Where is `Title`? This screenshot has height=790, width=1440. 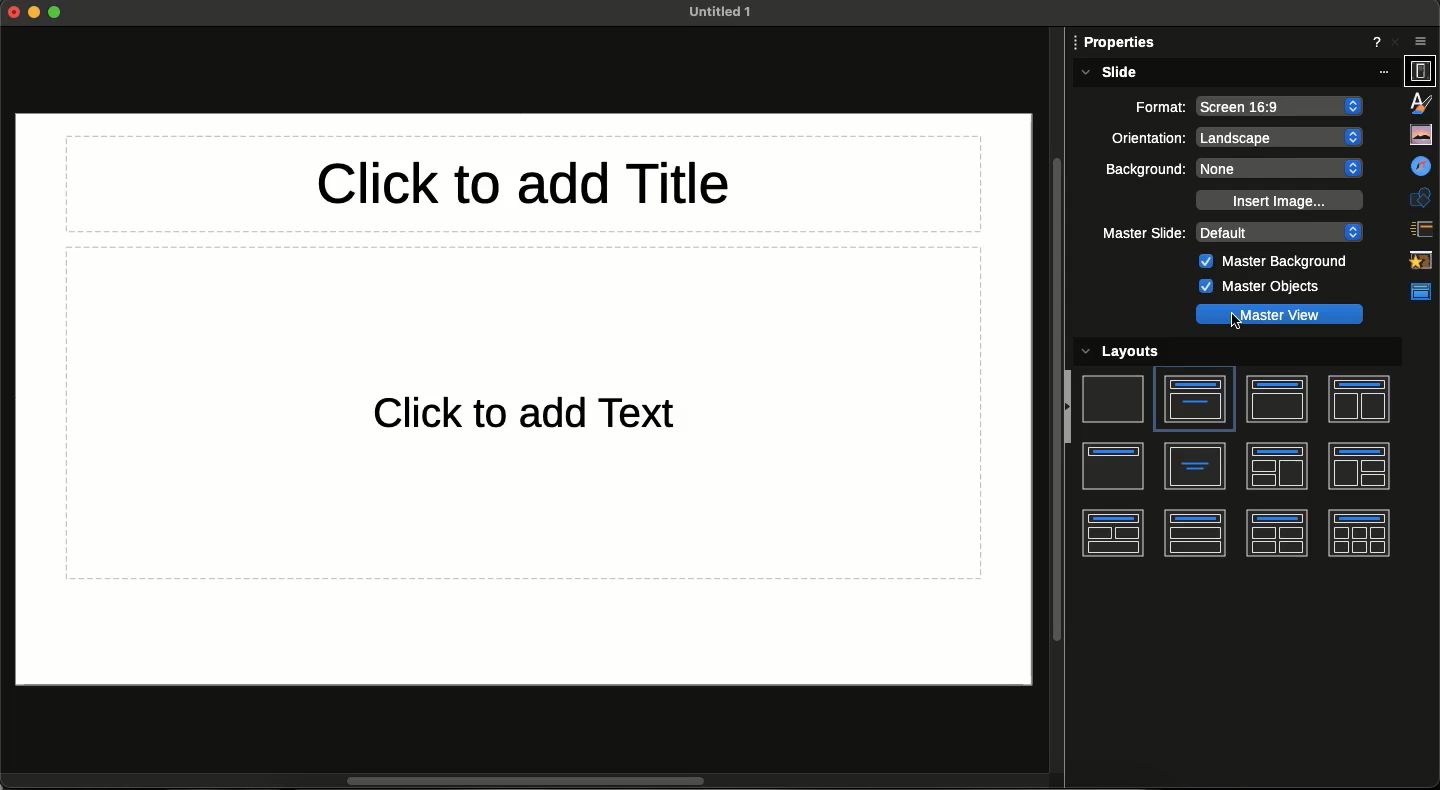
Title is located at coordinates (1114, 467).